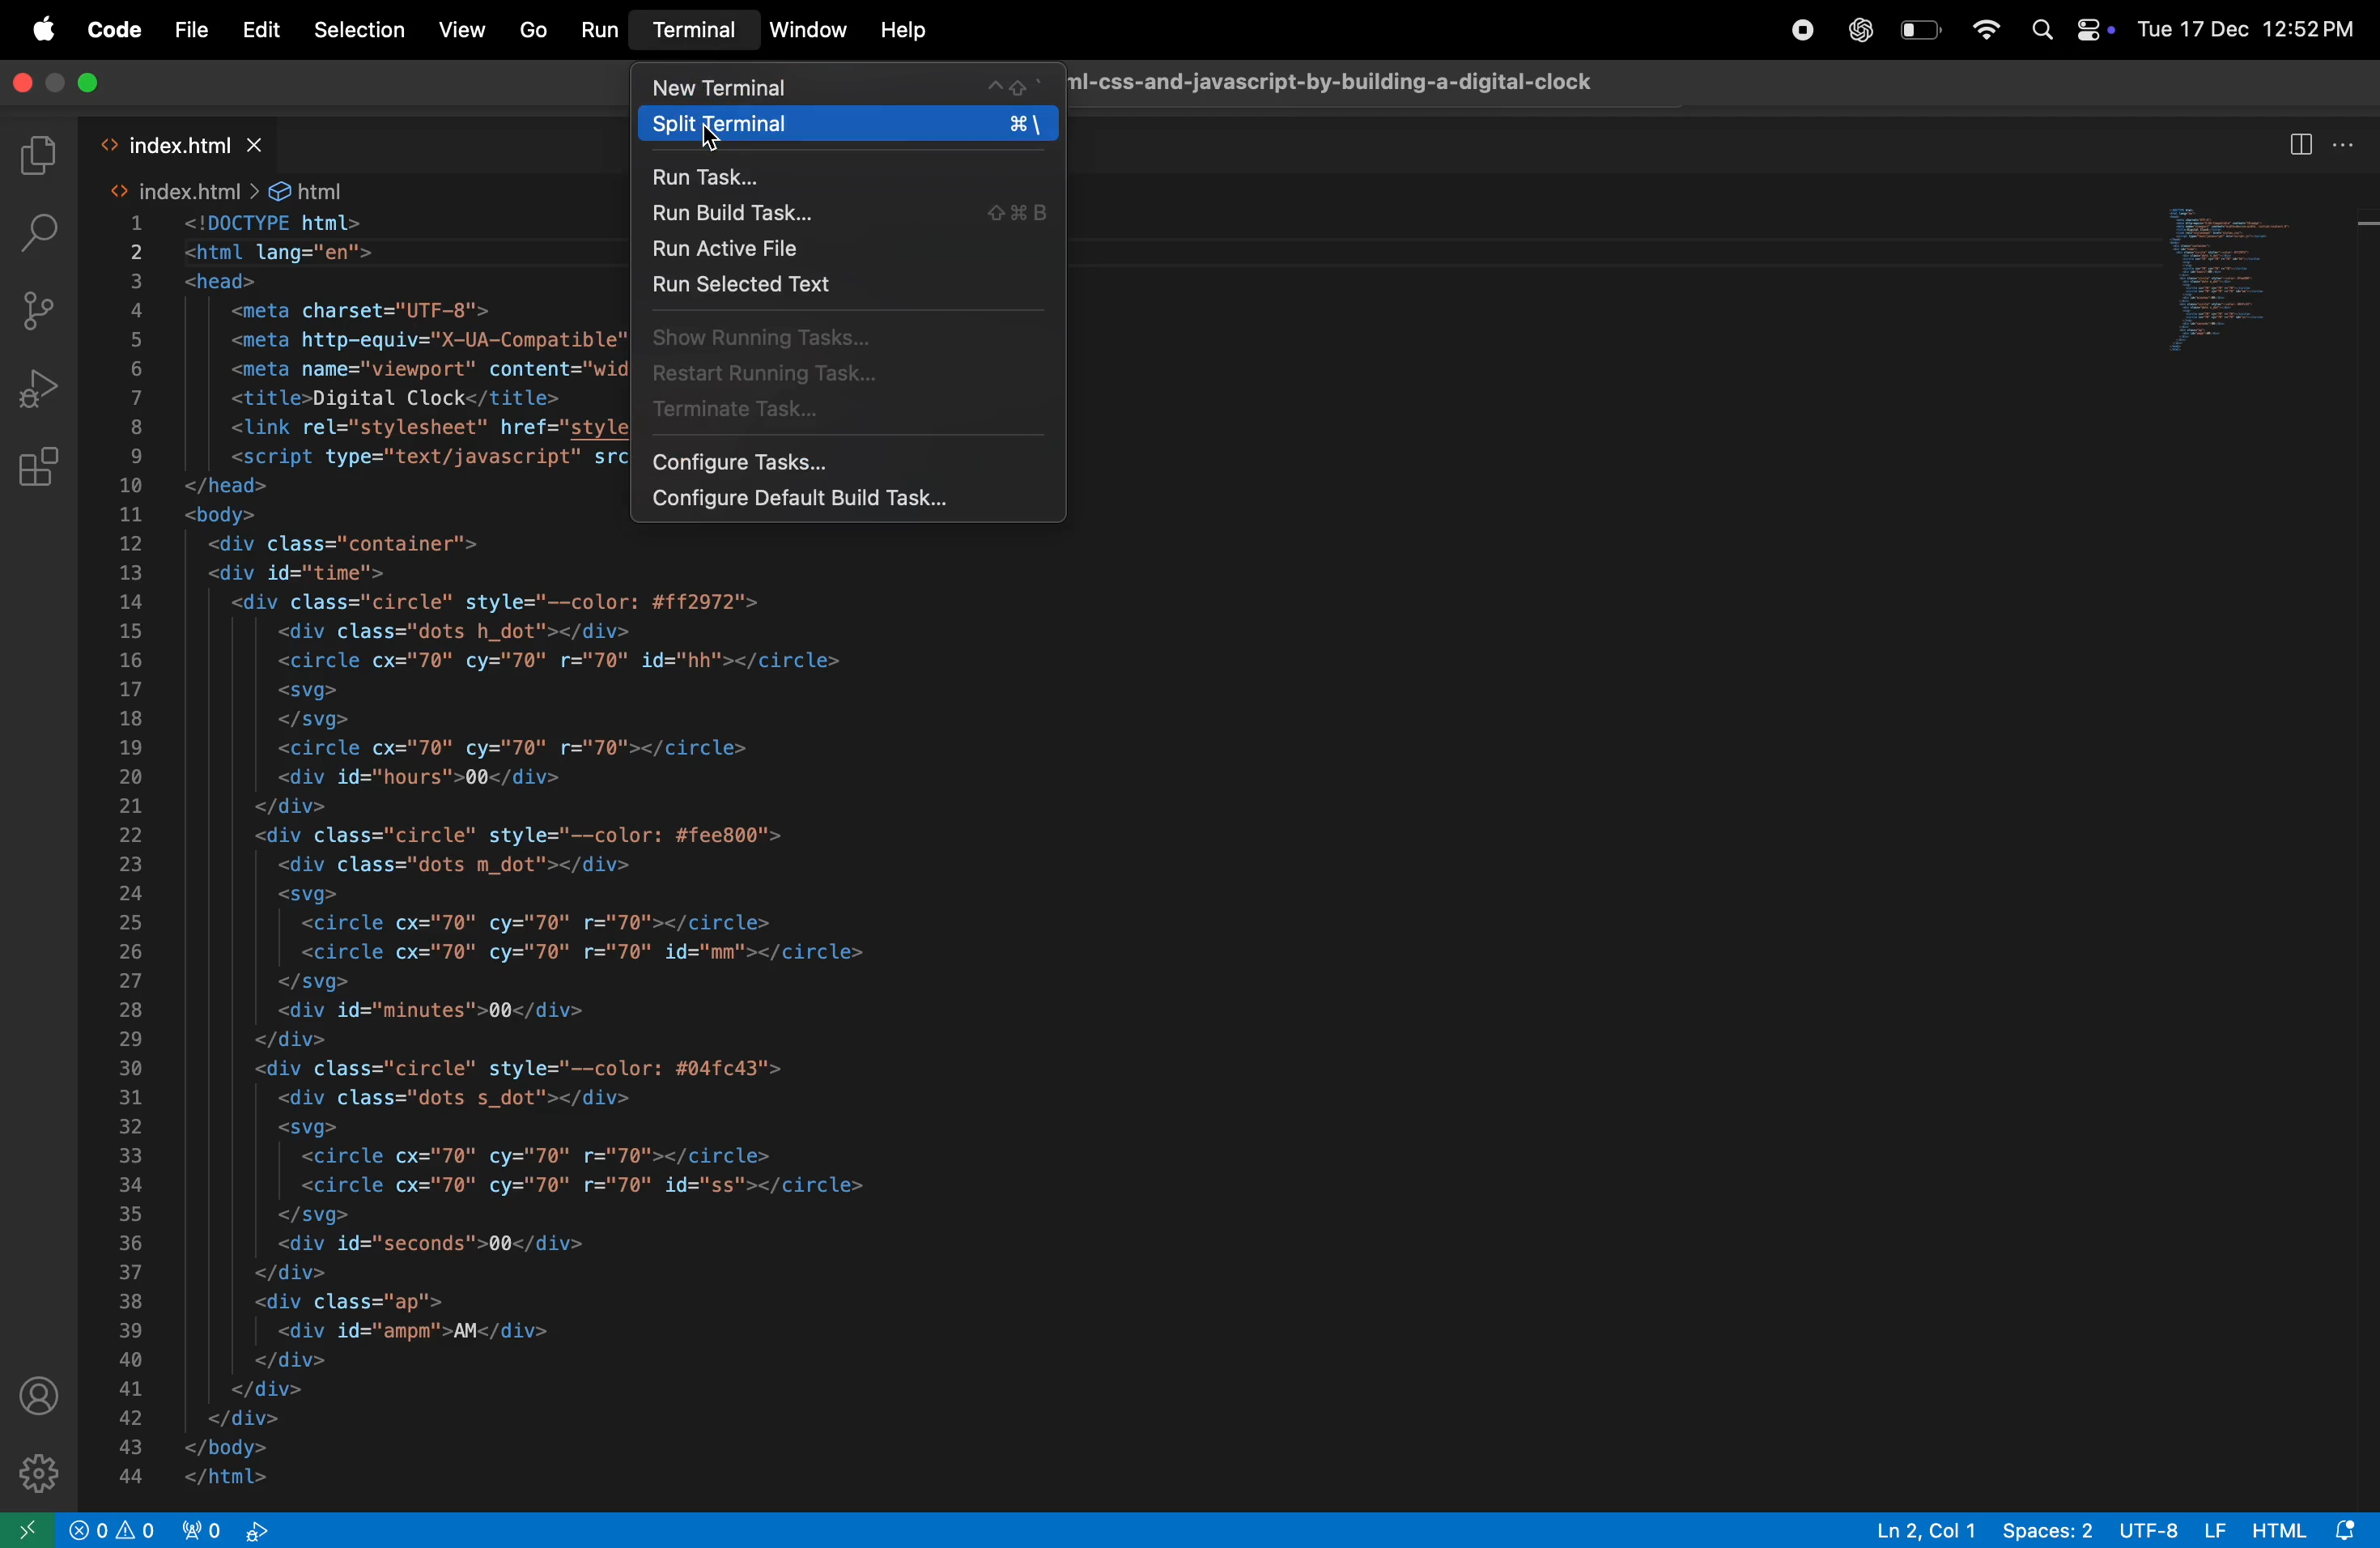  I want to click on cursor, so click(715, 141).